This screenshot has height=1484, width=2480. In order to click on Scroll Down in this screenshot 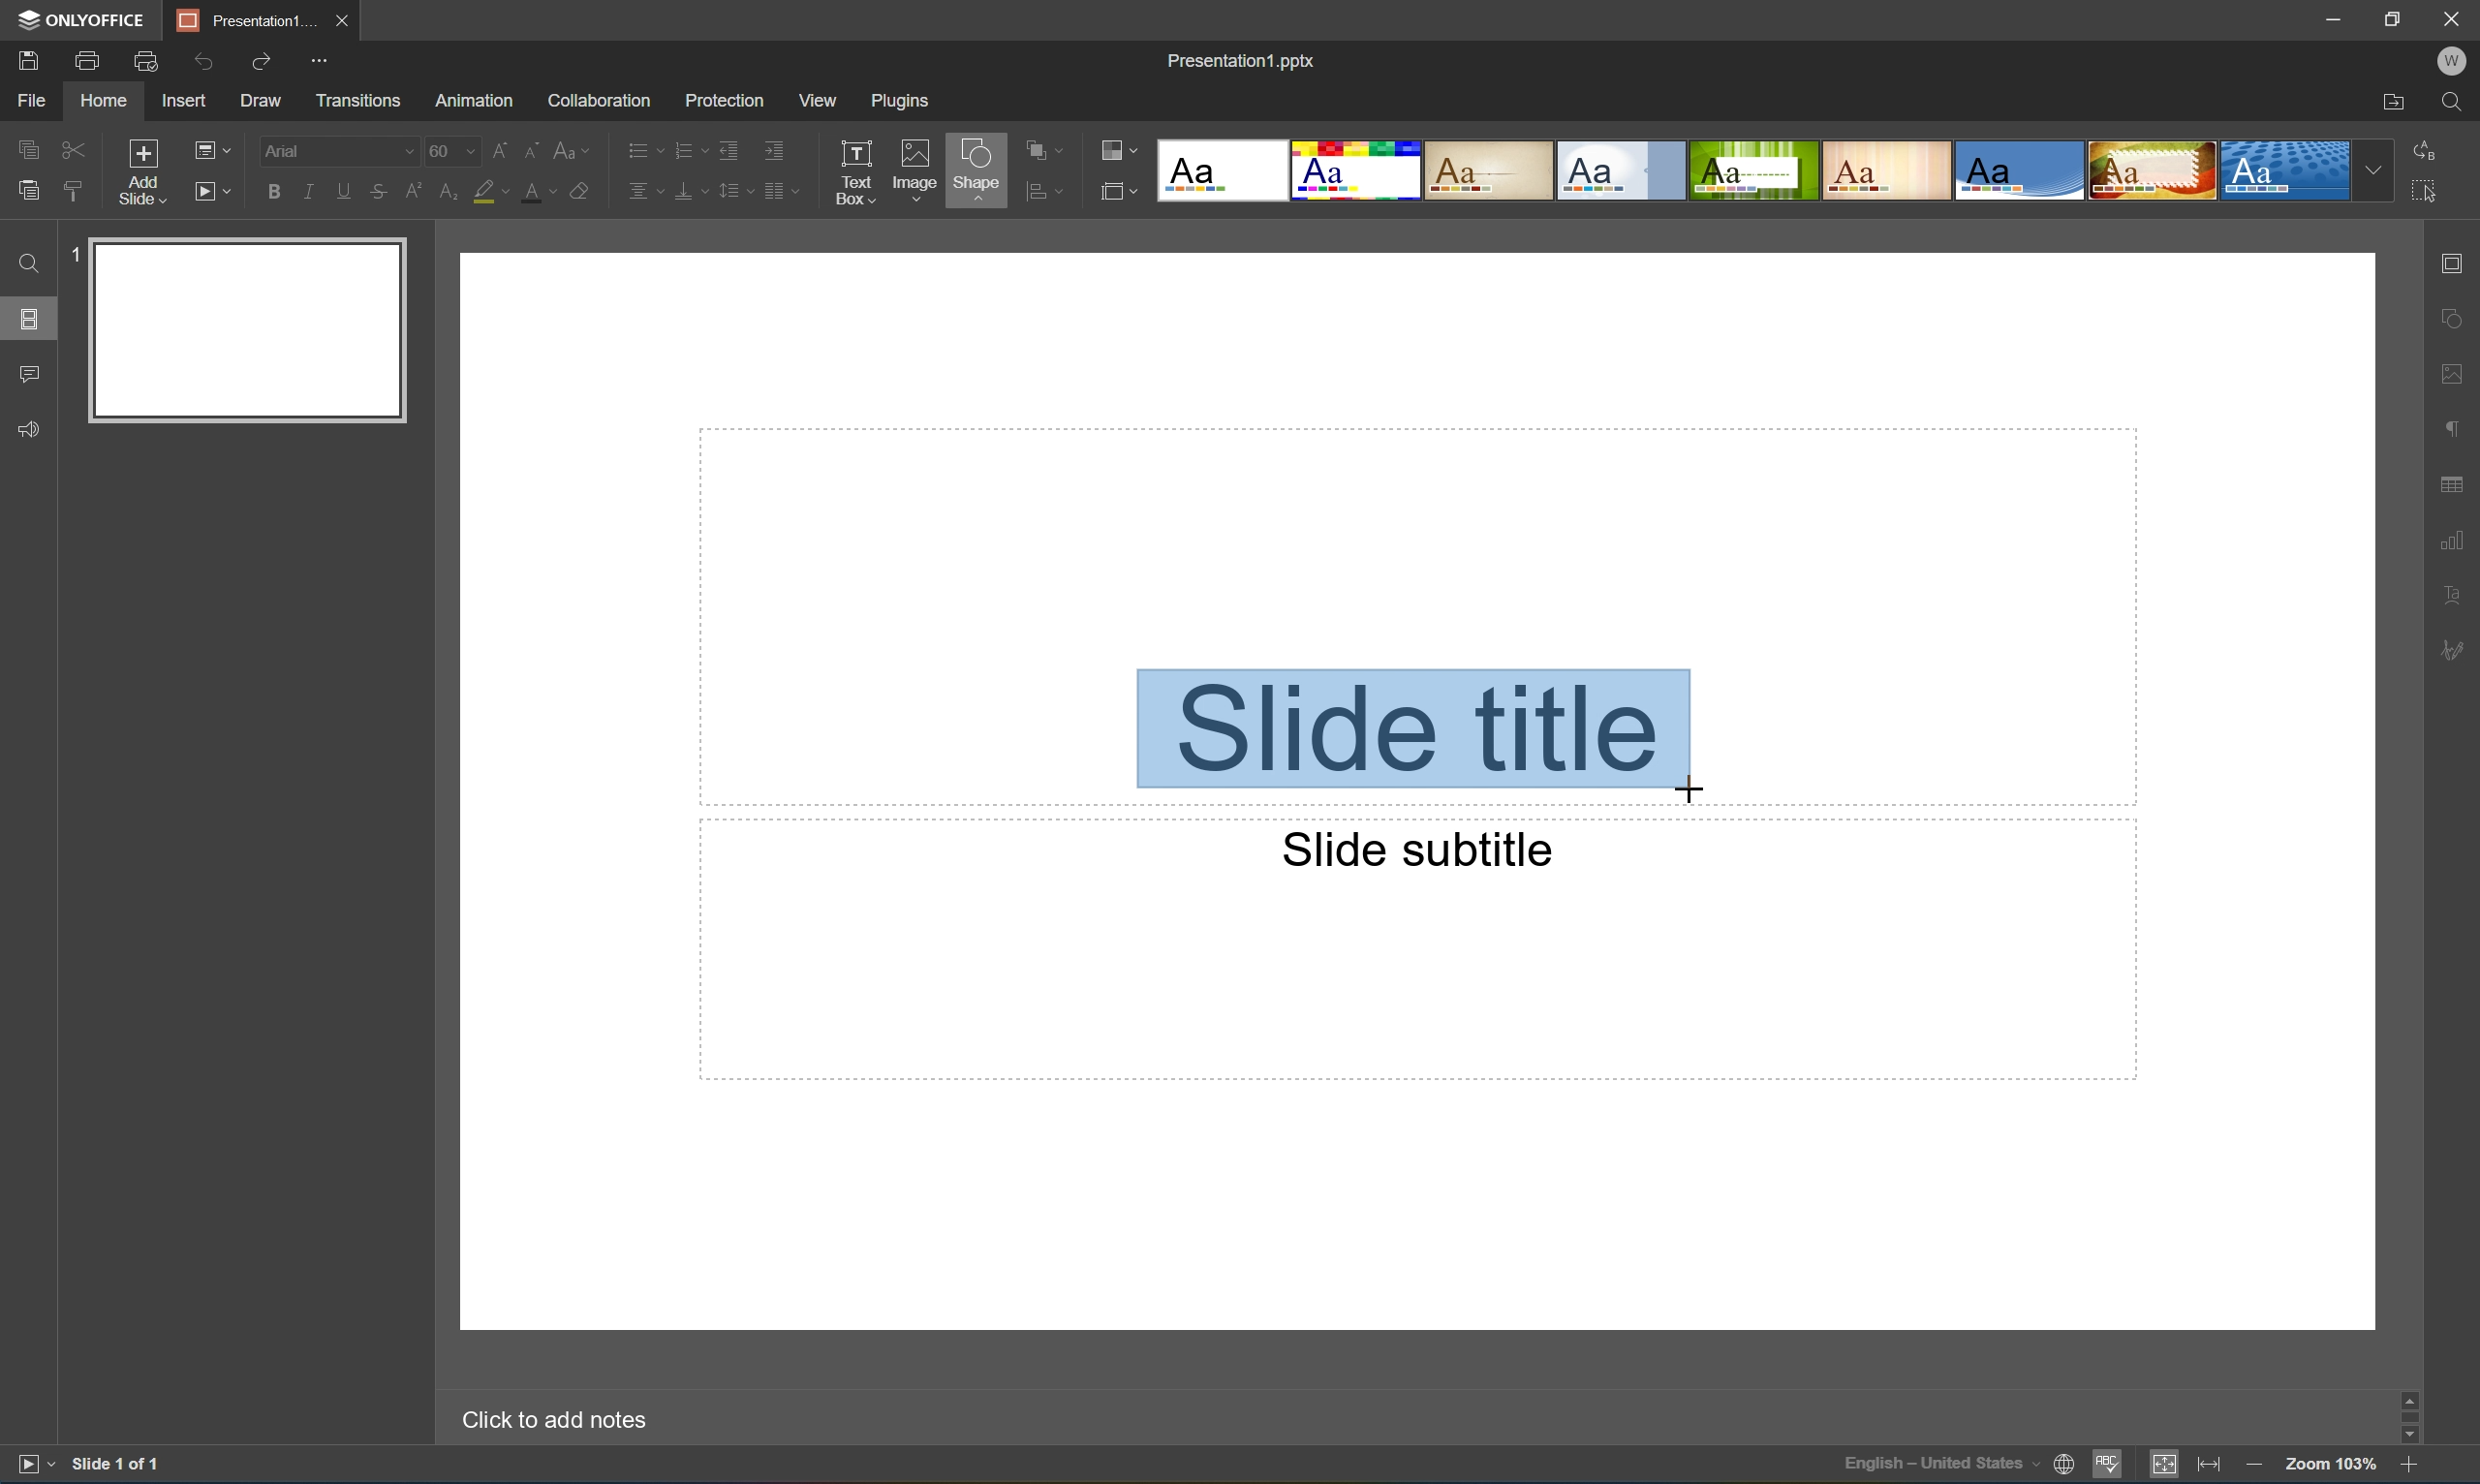, I will do `click(2404, 1442)`.